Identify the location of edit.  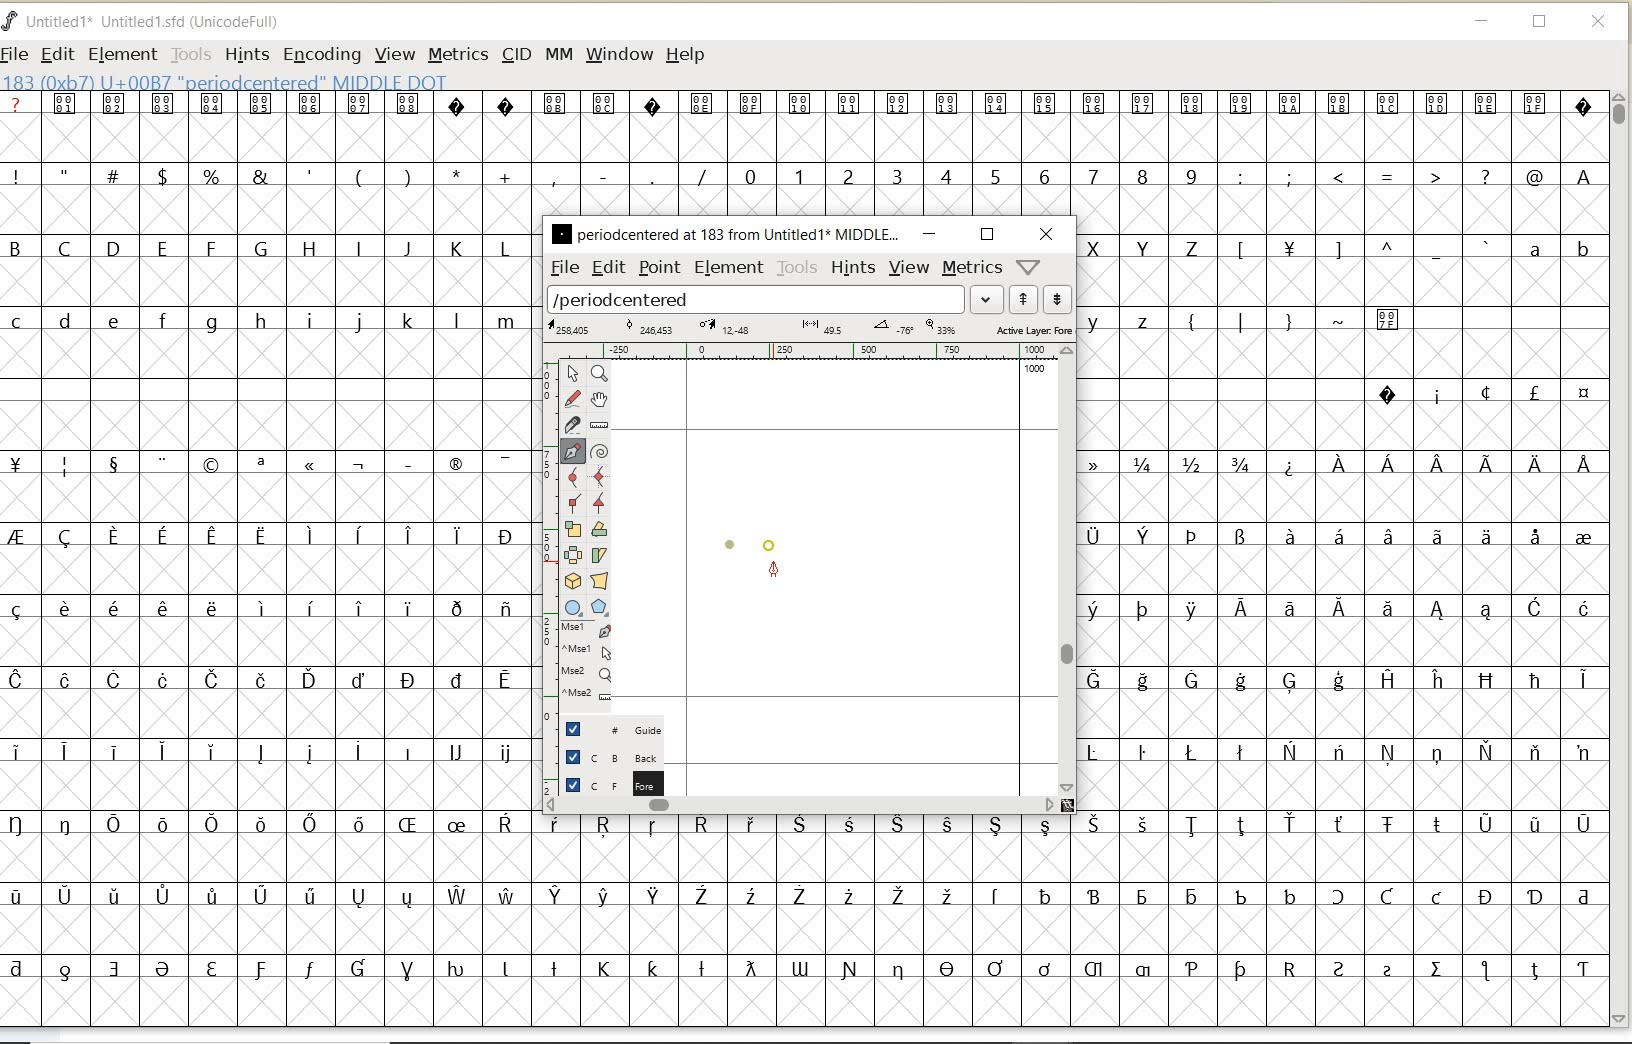
(607, 267).